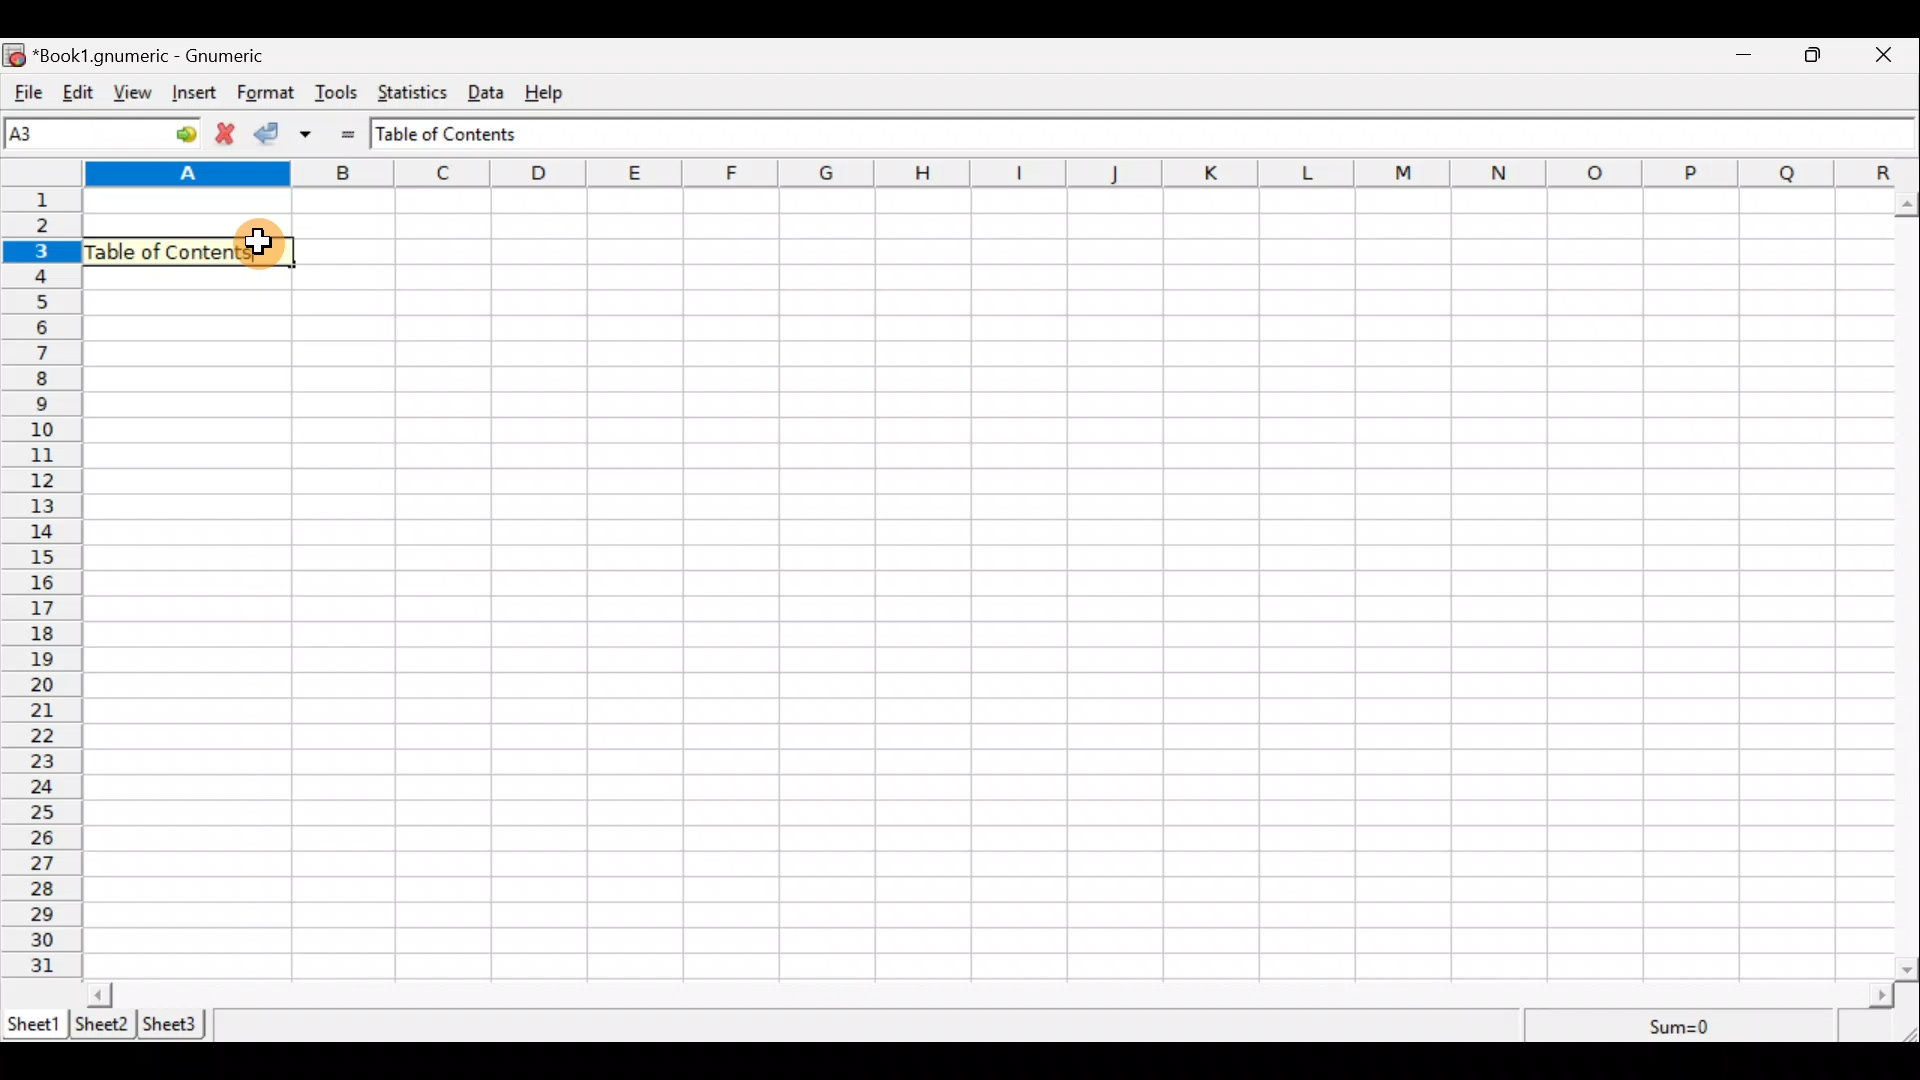  Describe the element at coordinates (103, 1023) in the screenshot. I see `Sheet 2` at that location.